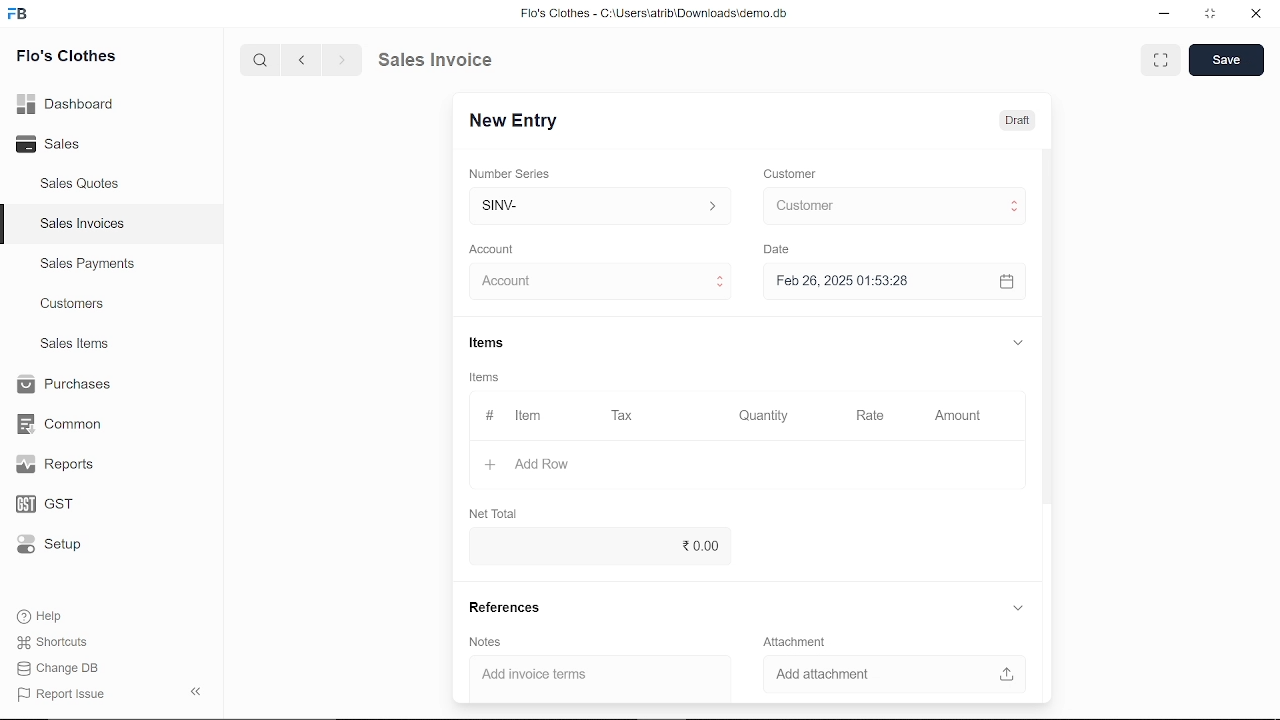 This screenshot has height=720, width=1280. What do you see at coordinates (1016, 341) in the screenshot?
I see `expand` at bounding box center [1016, 341].